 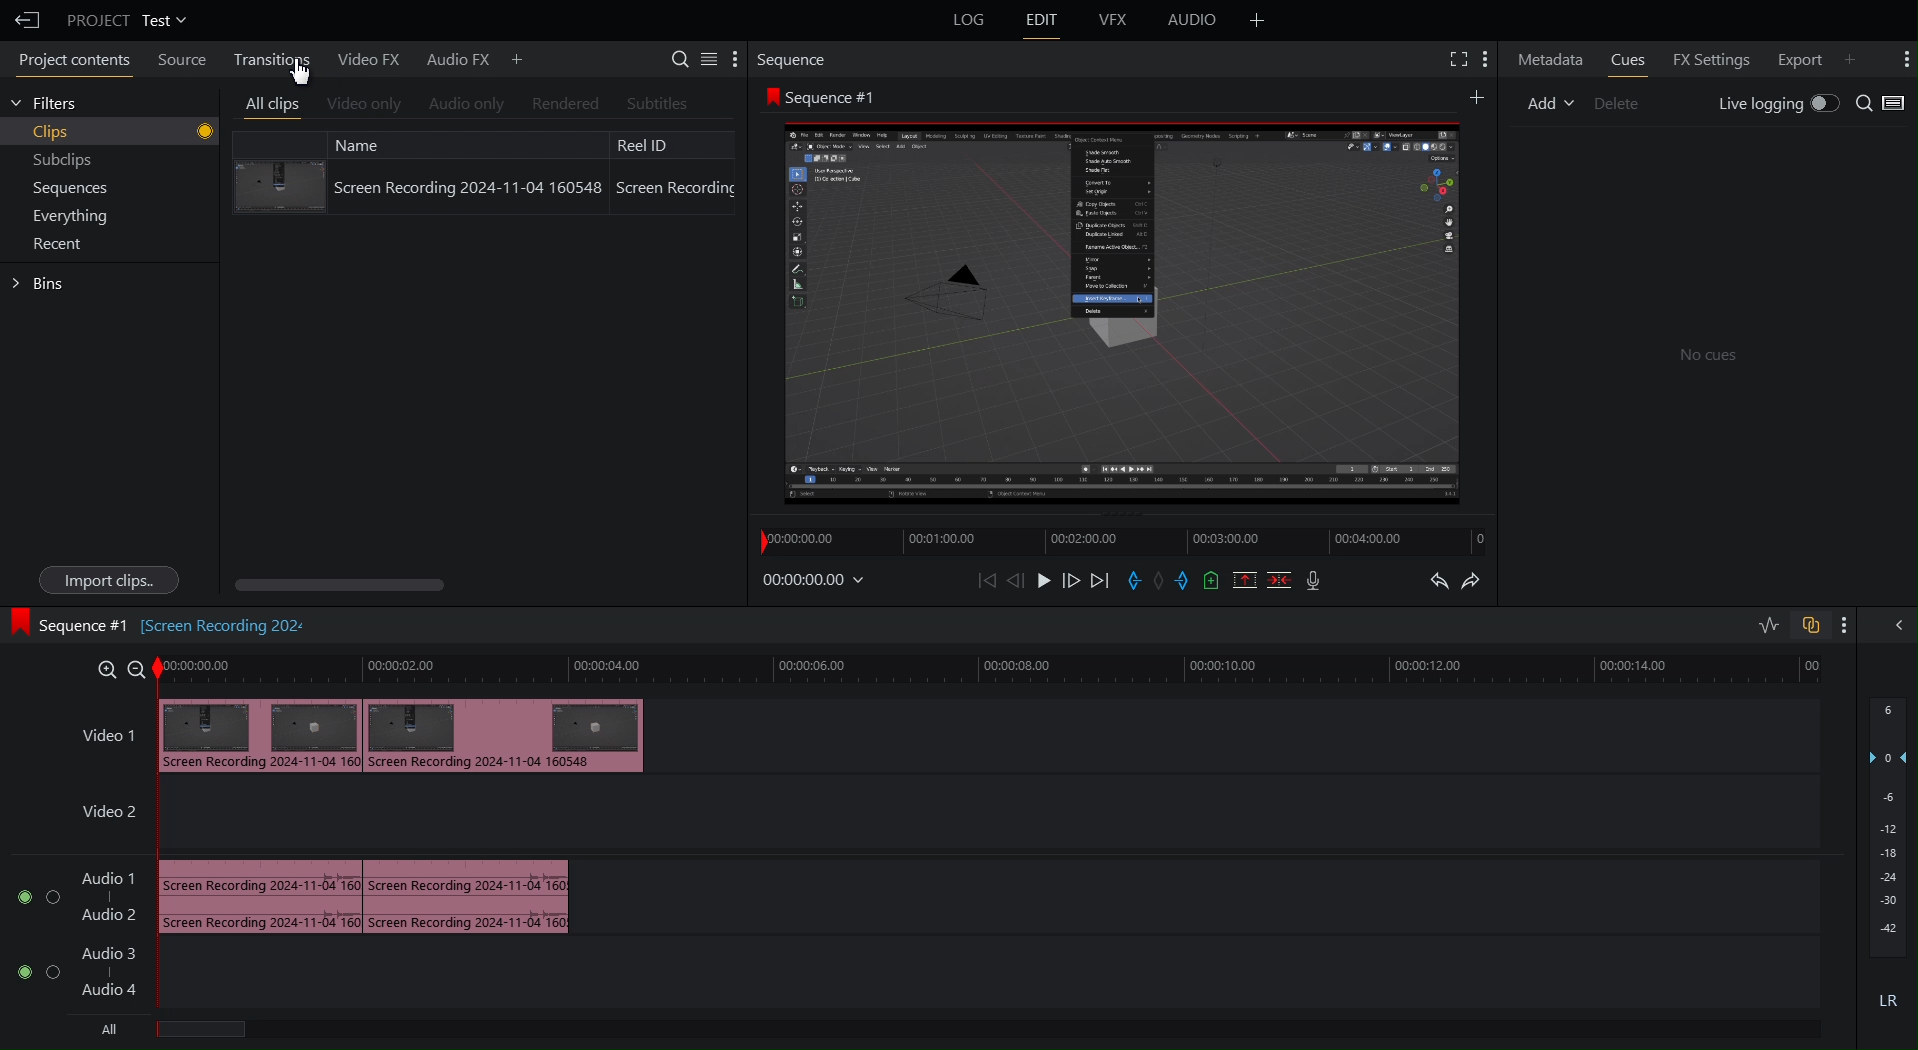 What do you see at coordinates (275, 173) in the screenshot?
I see `Clip` at bounding box center [275, 173].